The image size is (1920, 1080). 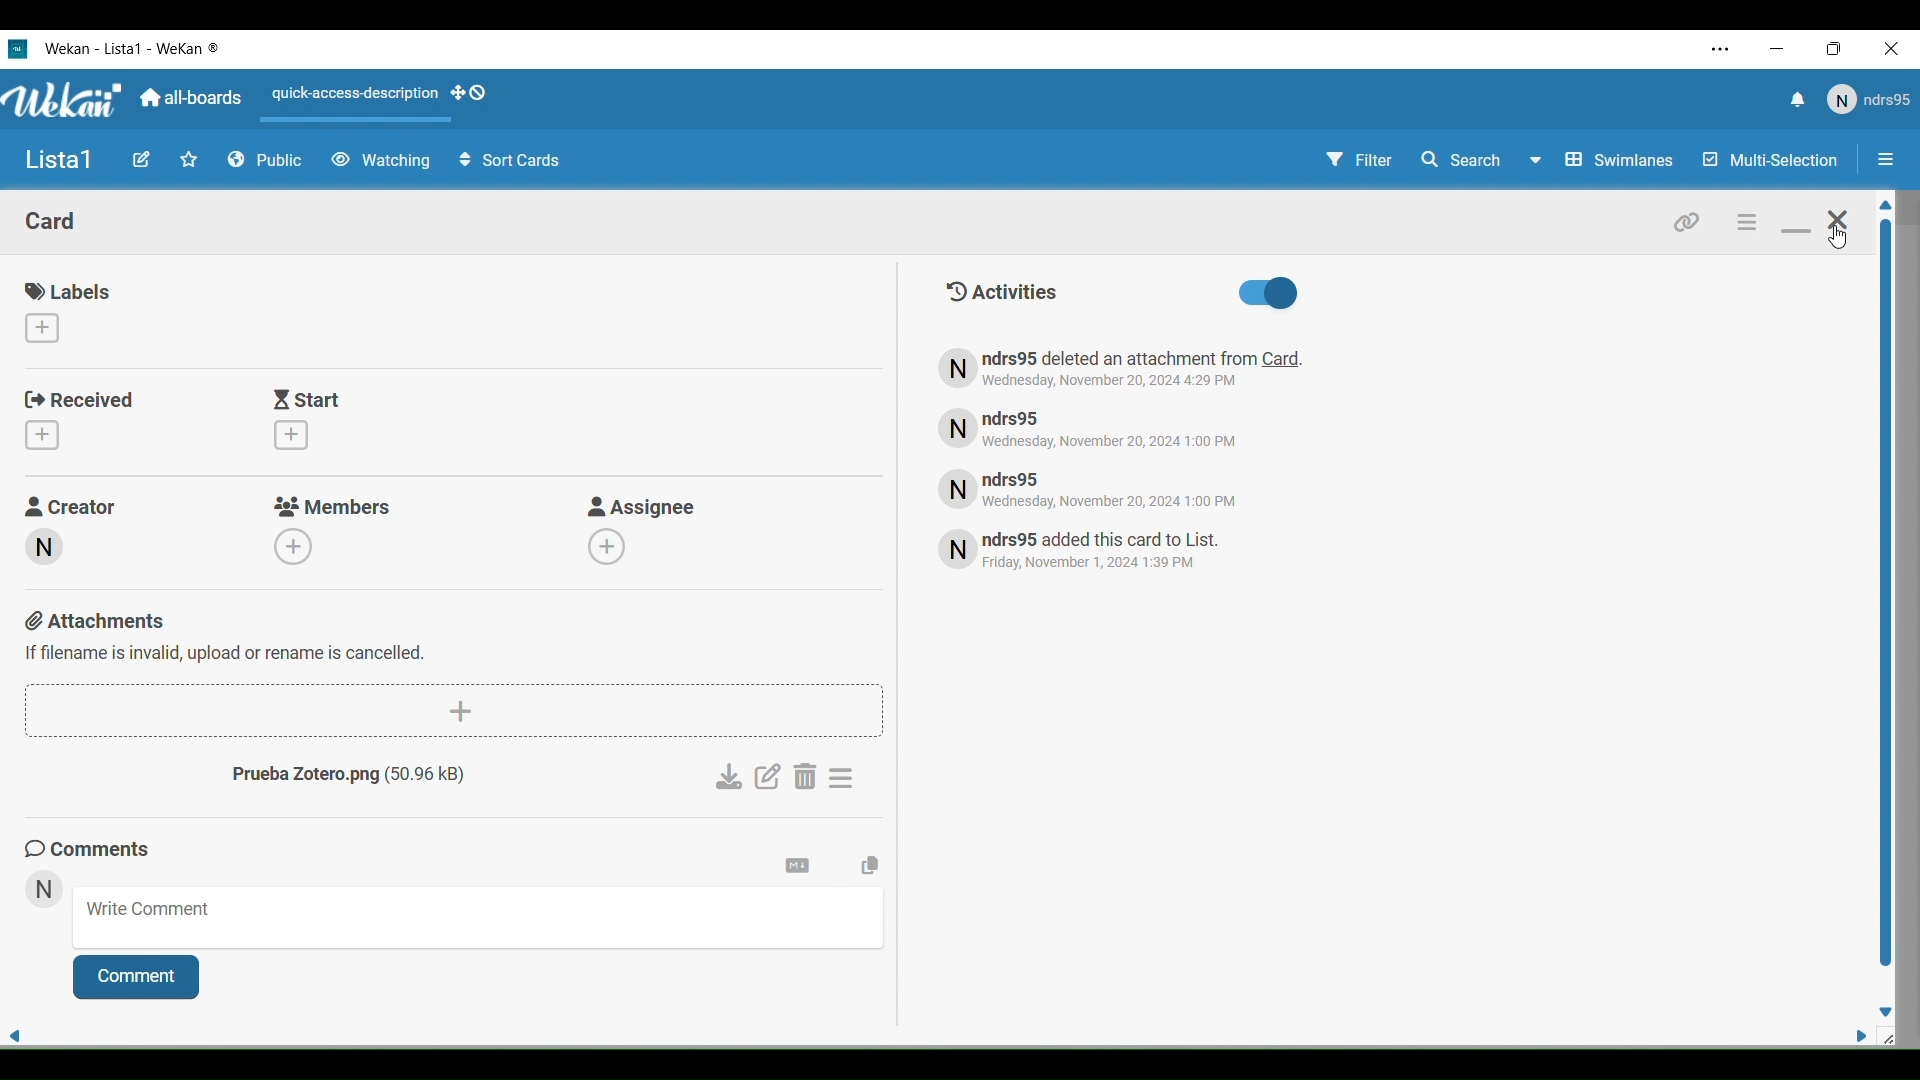 I want to click on Add members, so click(x=294, y=545).